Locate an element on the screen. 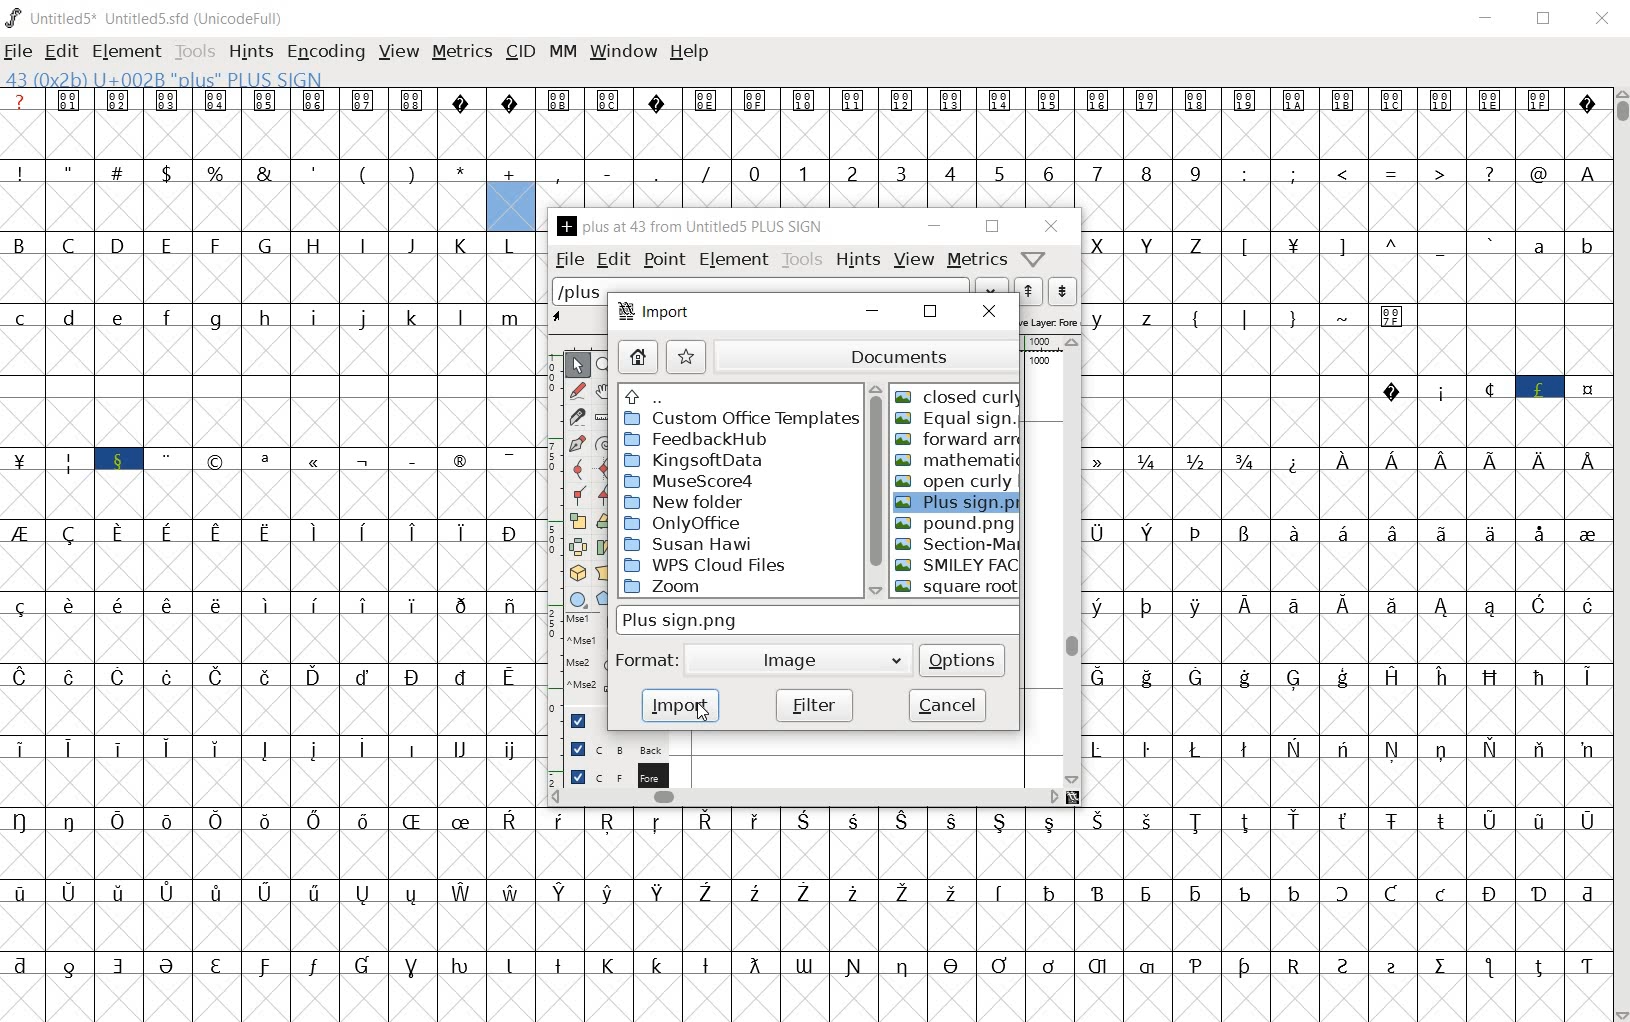   is located at coordinates (268, 557).